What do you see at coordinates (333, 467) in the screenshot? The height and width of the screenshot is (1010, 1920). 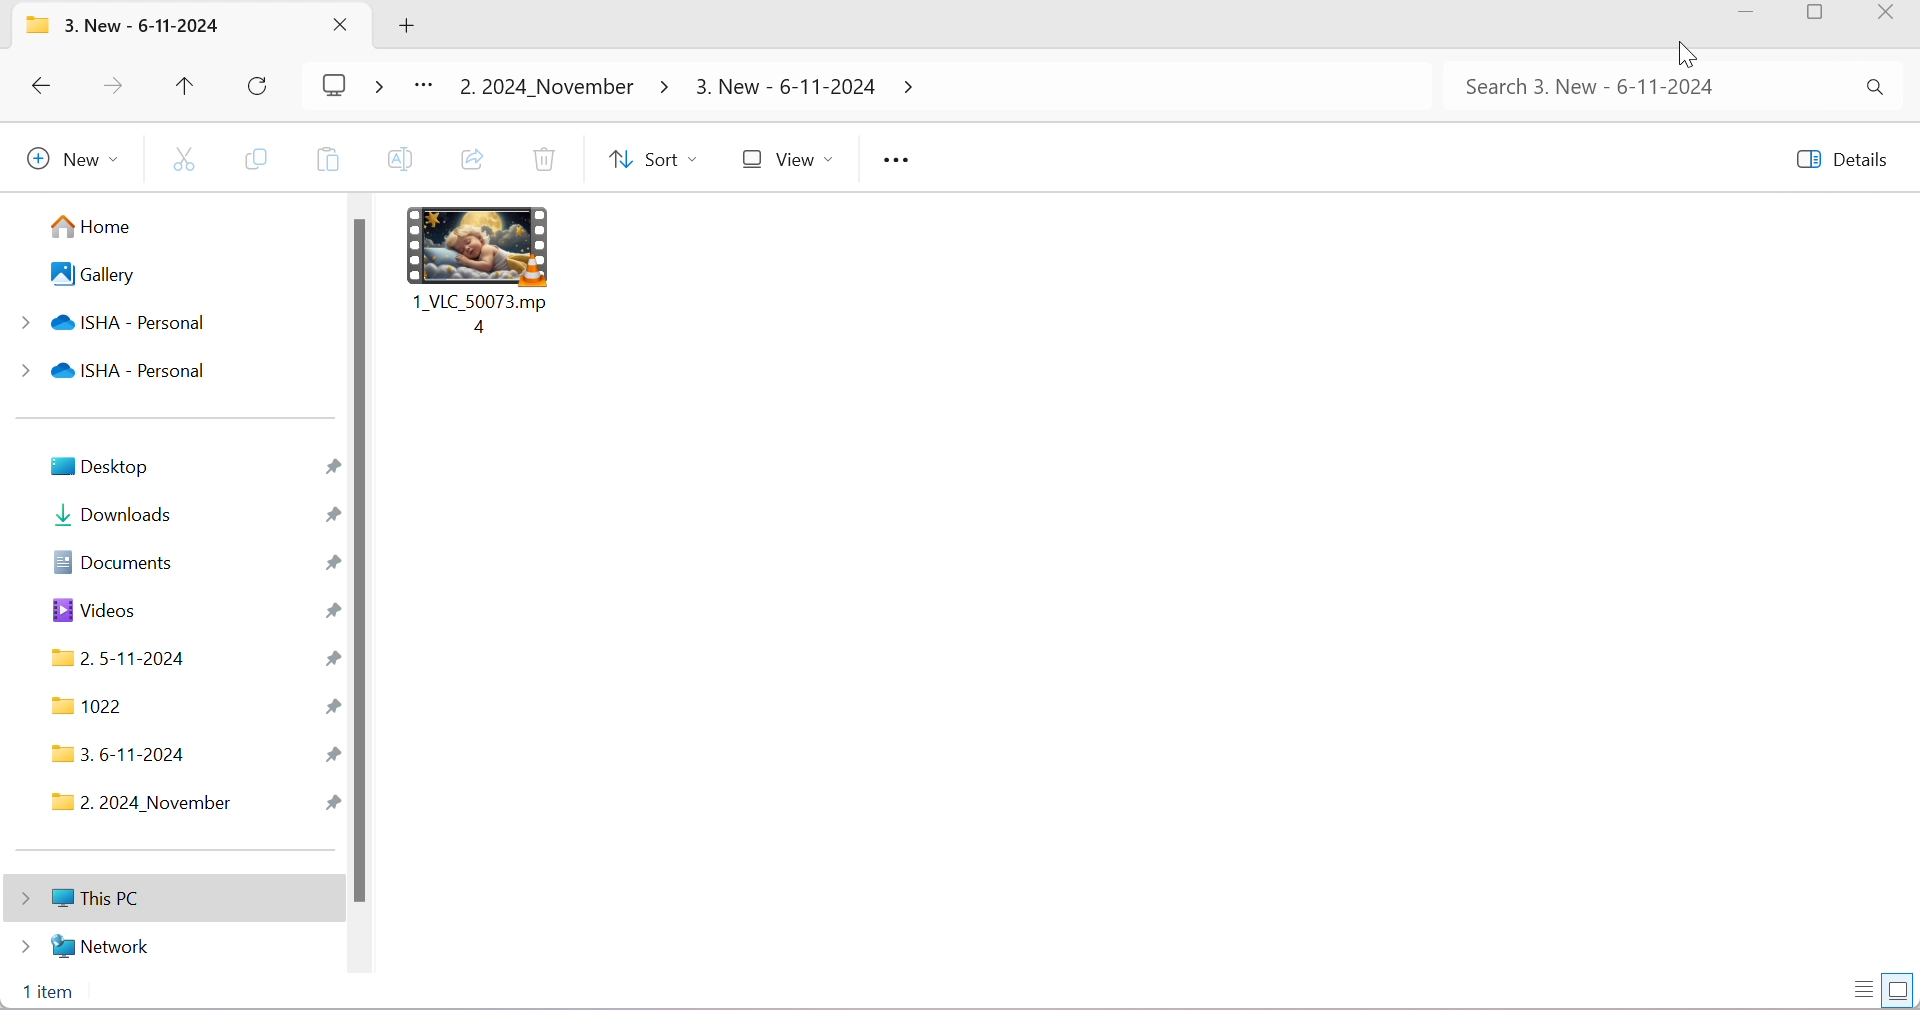 I see `Pin` at bounding box center [333, 467].